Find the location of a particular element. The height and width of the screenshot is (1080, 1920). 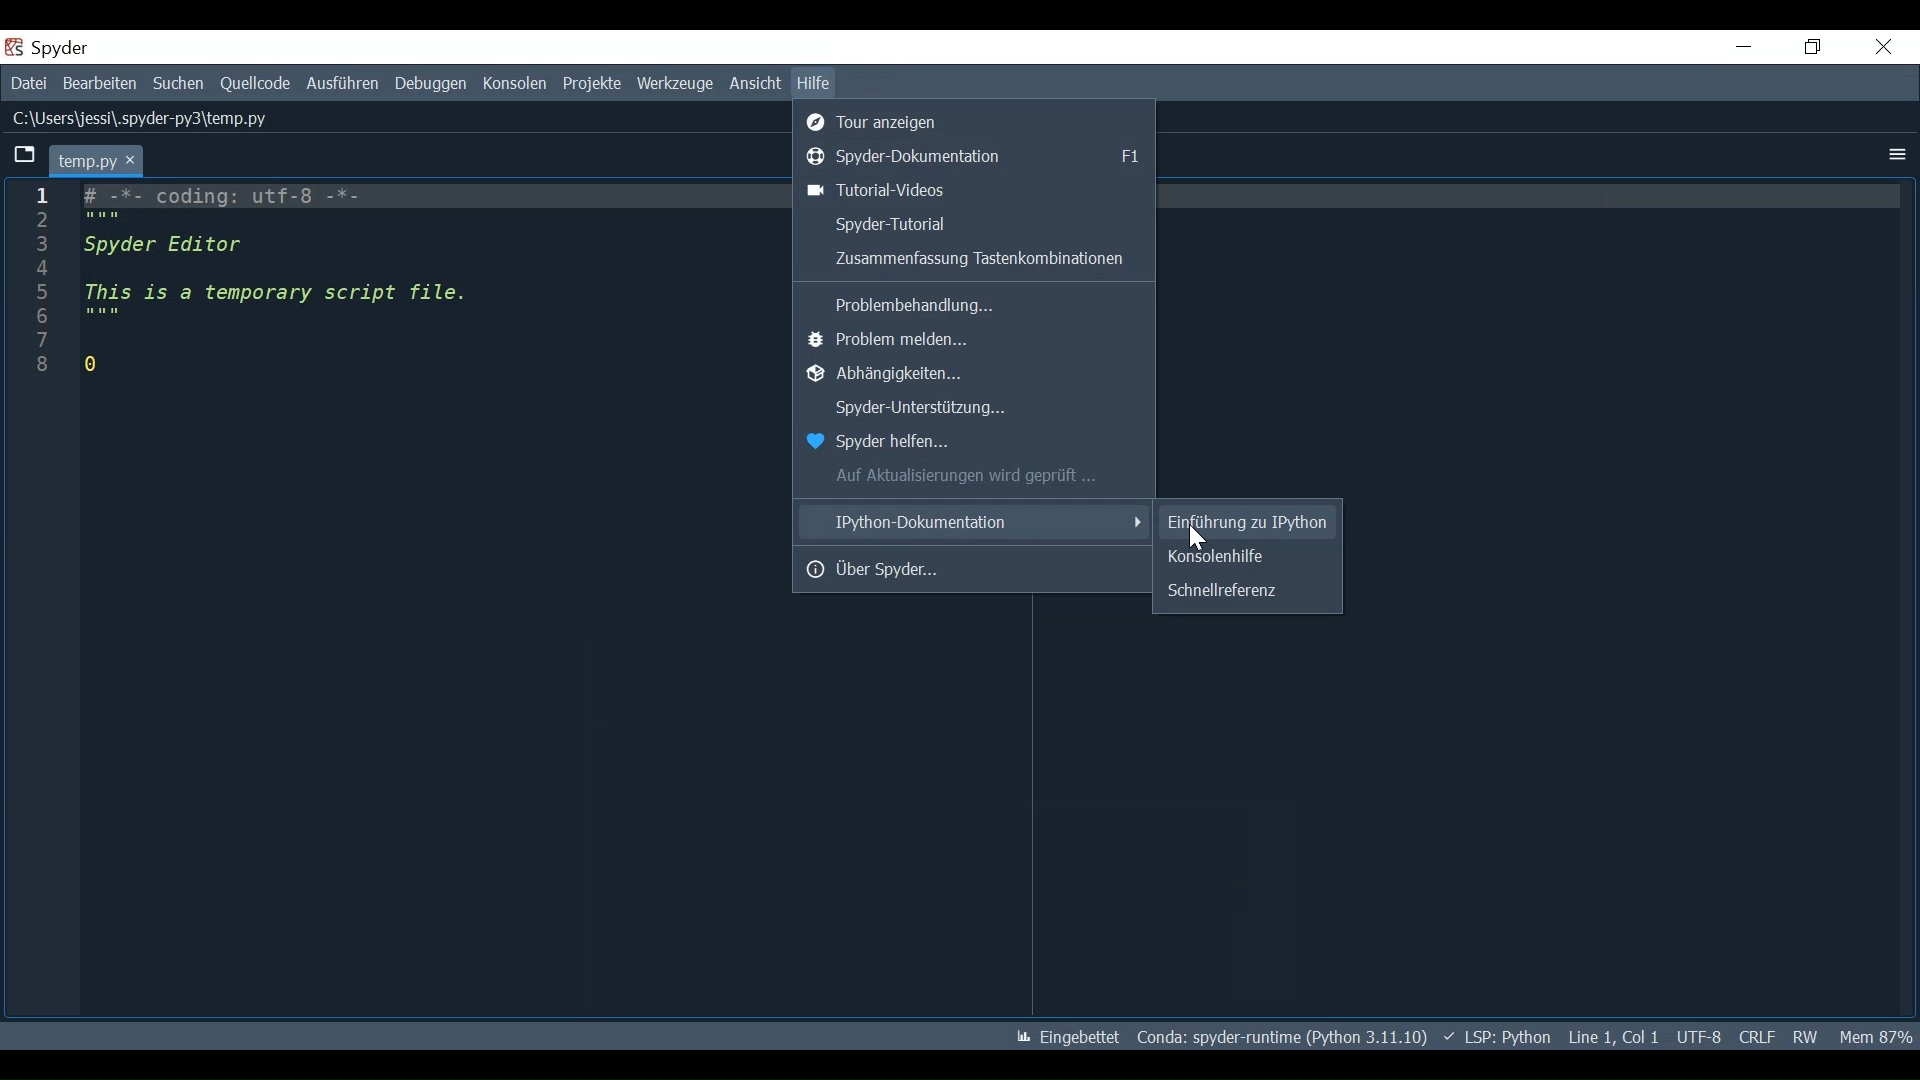

Source is located at coordinates (255, 84).